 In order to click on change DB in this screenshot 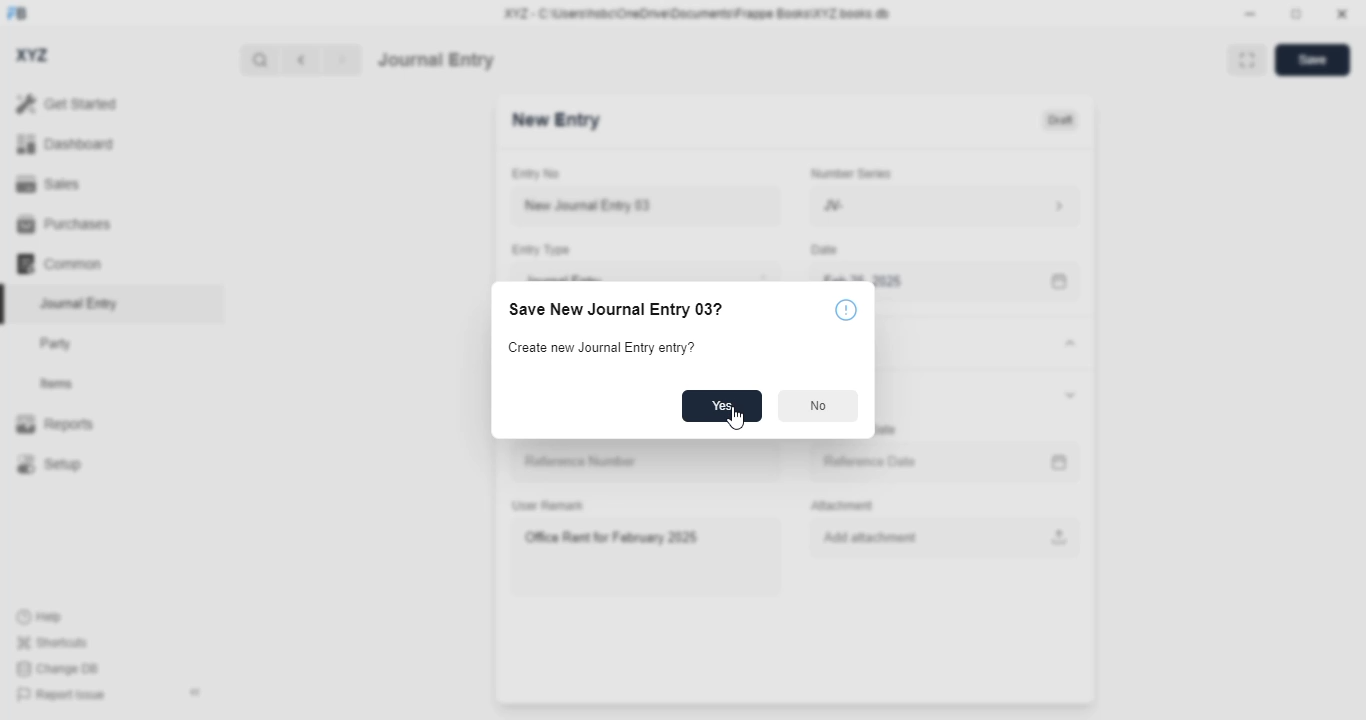, I will do `click(58, 668)`.